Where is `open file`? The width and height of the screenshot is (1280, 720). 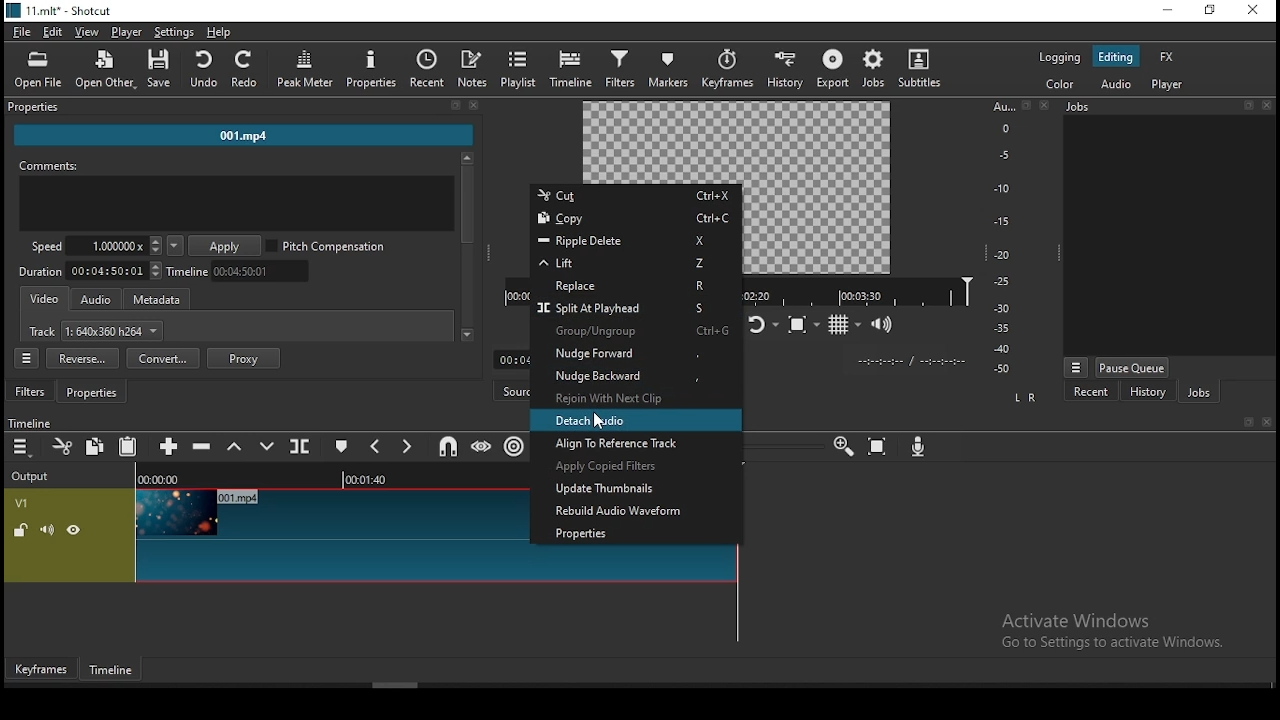 open file is located at coordinates (39, 70).